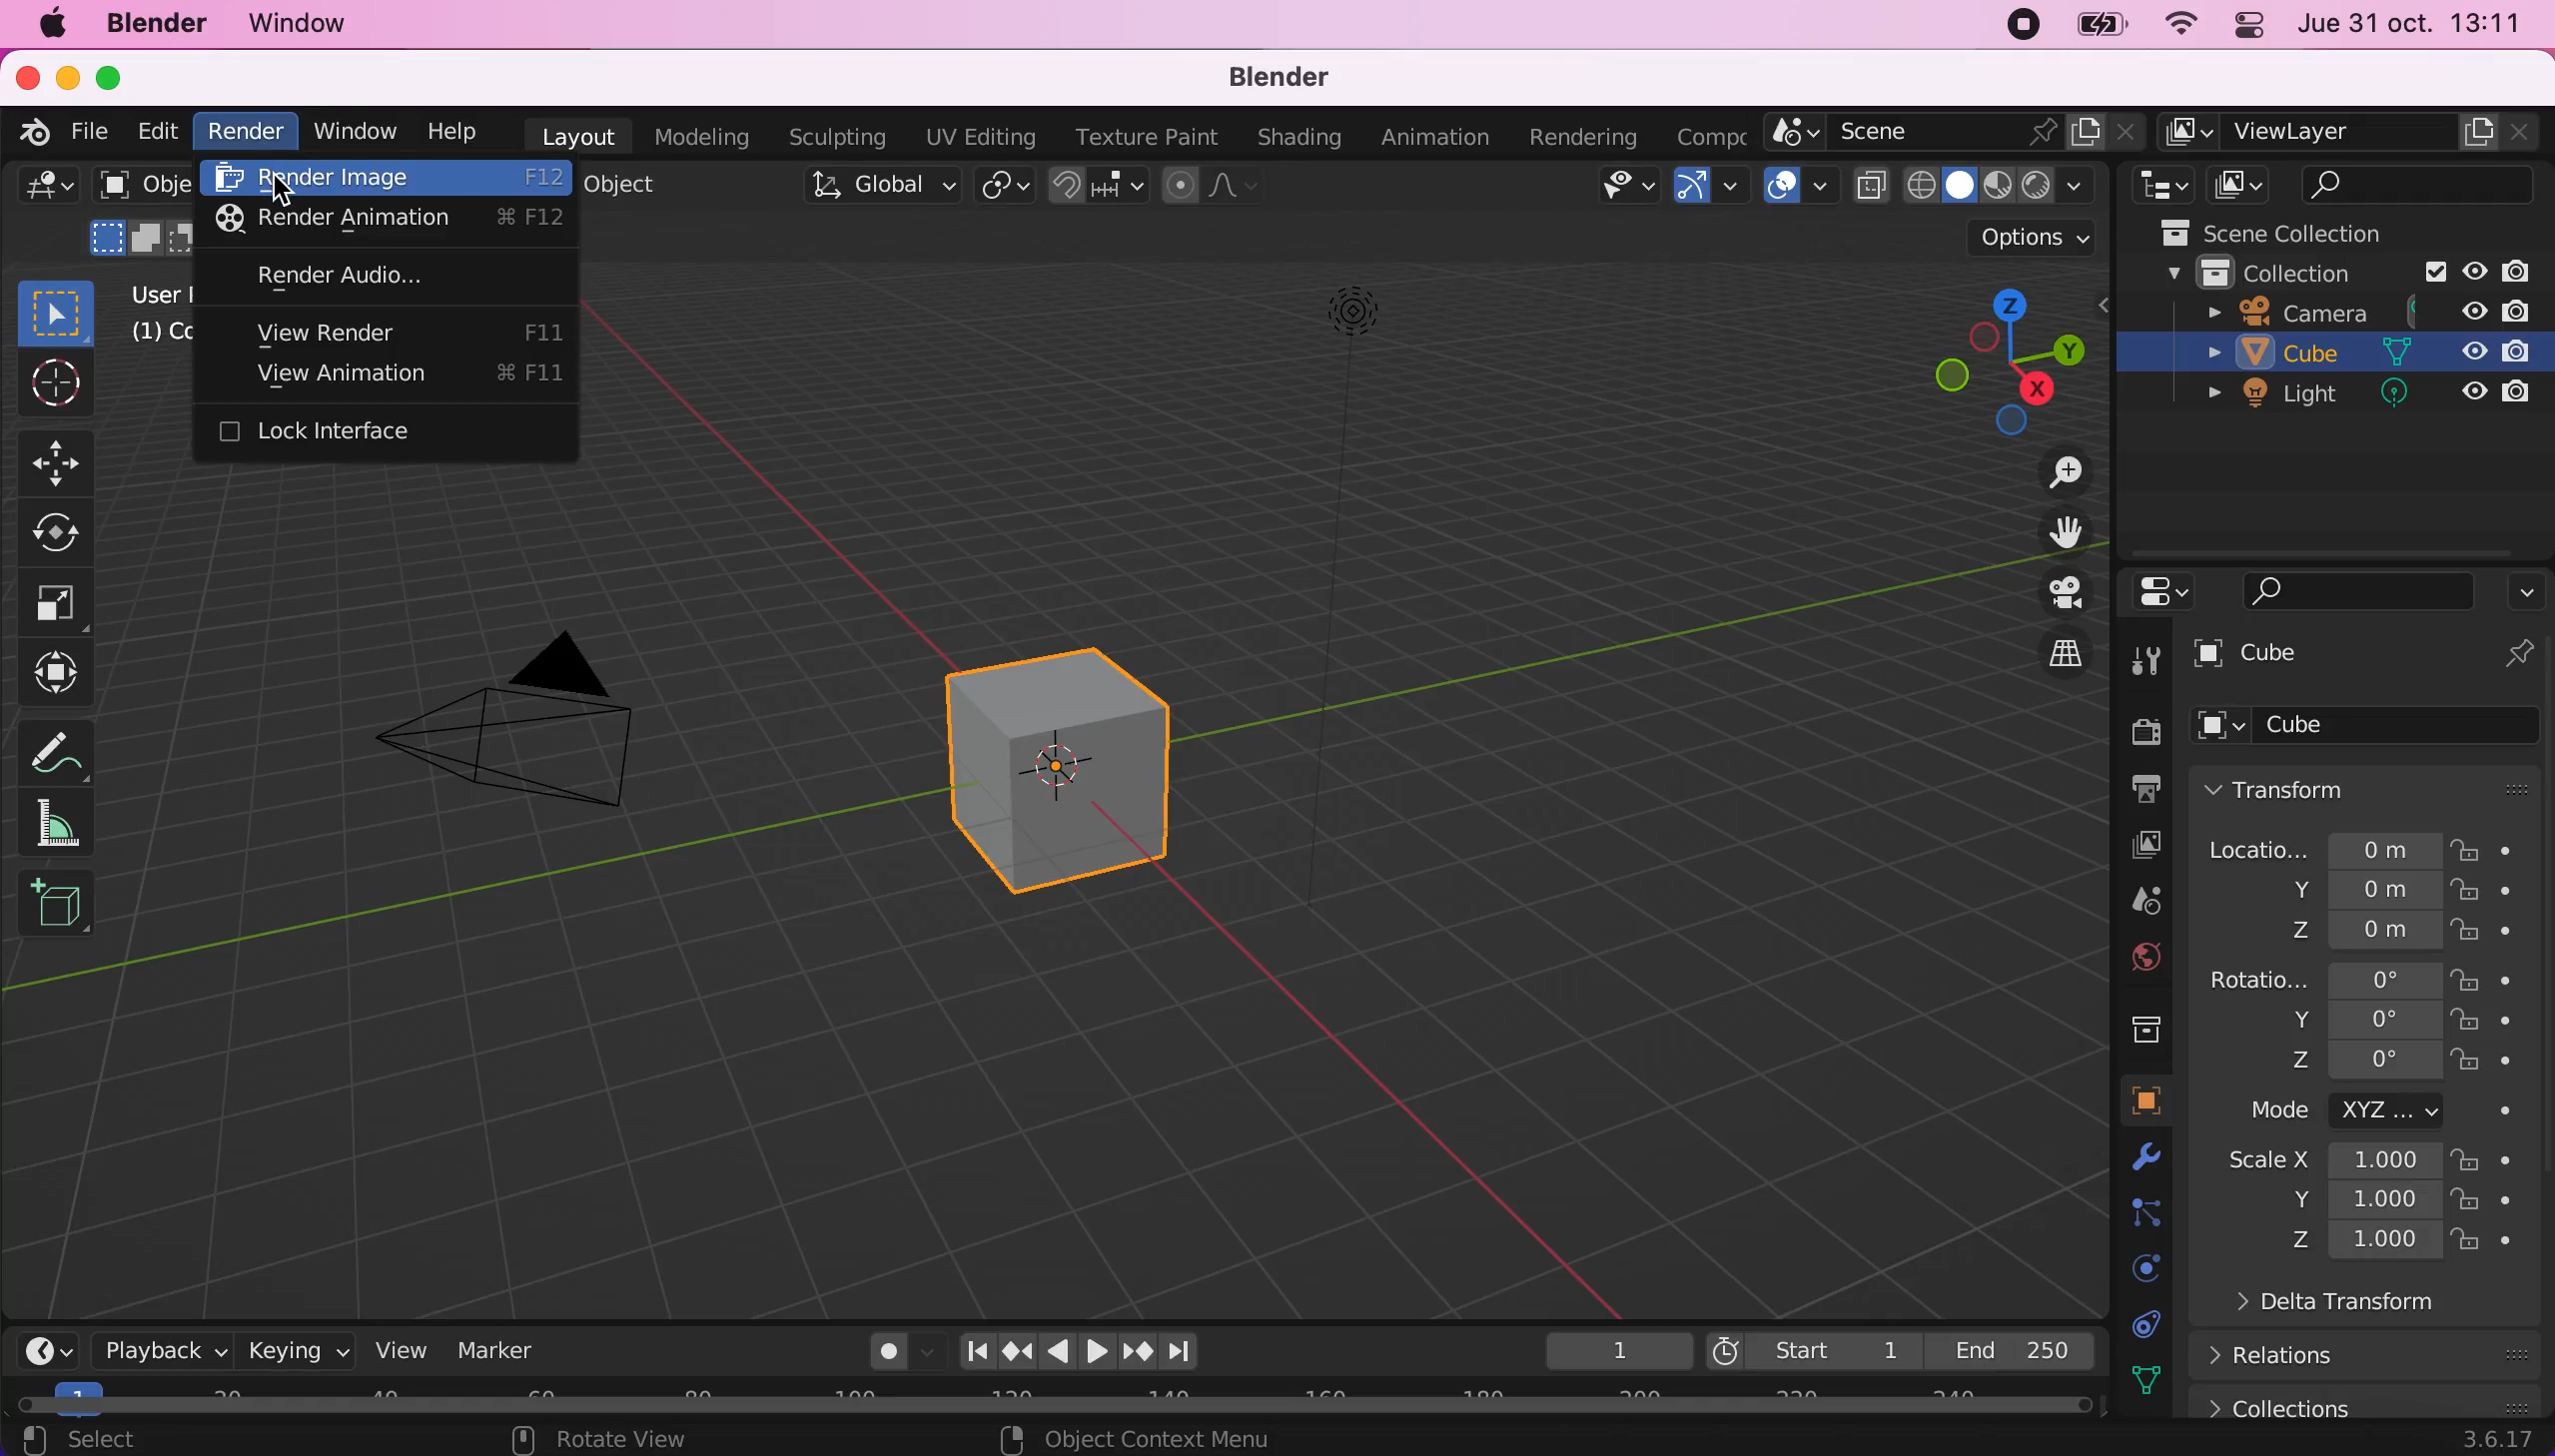  What do you see at coordinates (398, 376) in the screenshot?
I see `view animation` at bounding box center [398, 376].